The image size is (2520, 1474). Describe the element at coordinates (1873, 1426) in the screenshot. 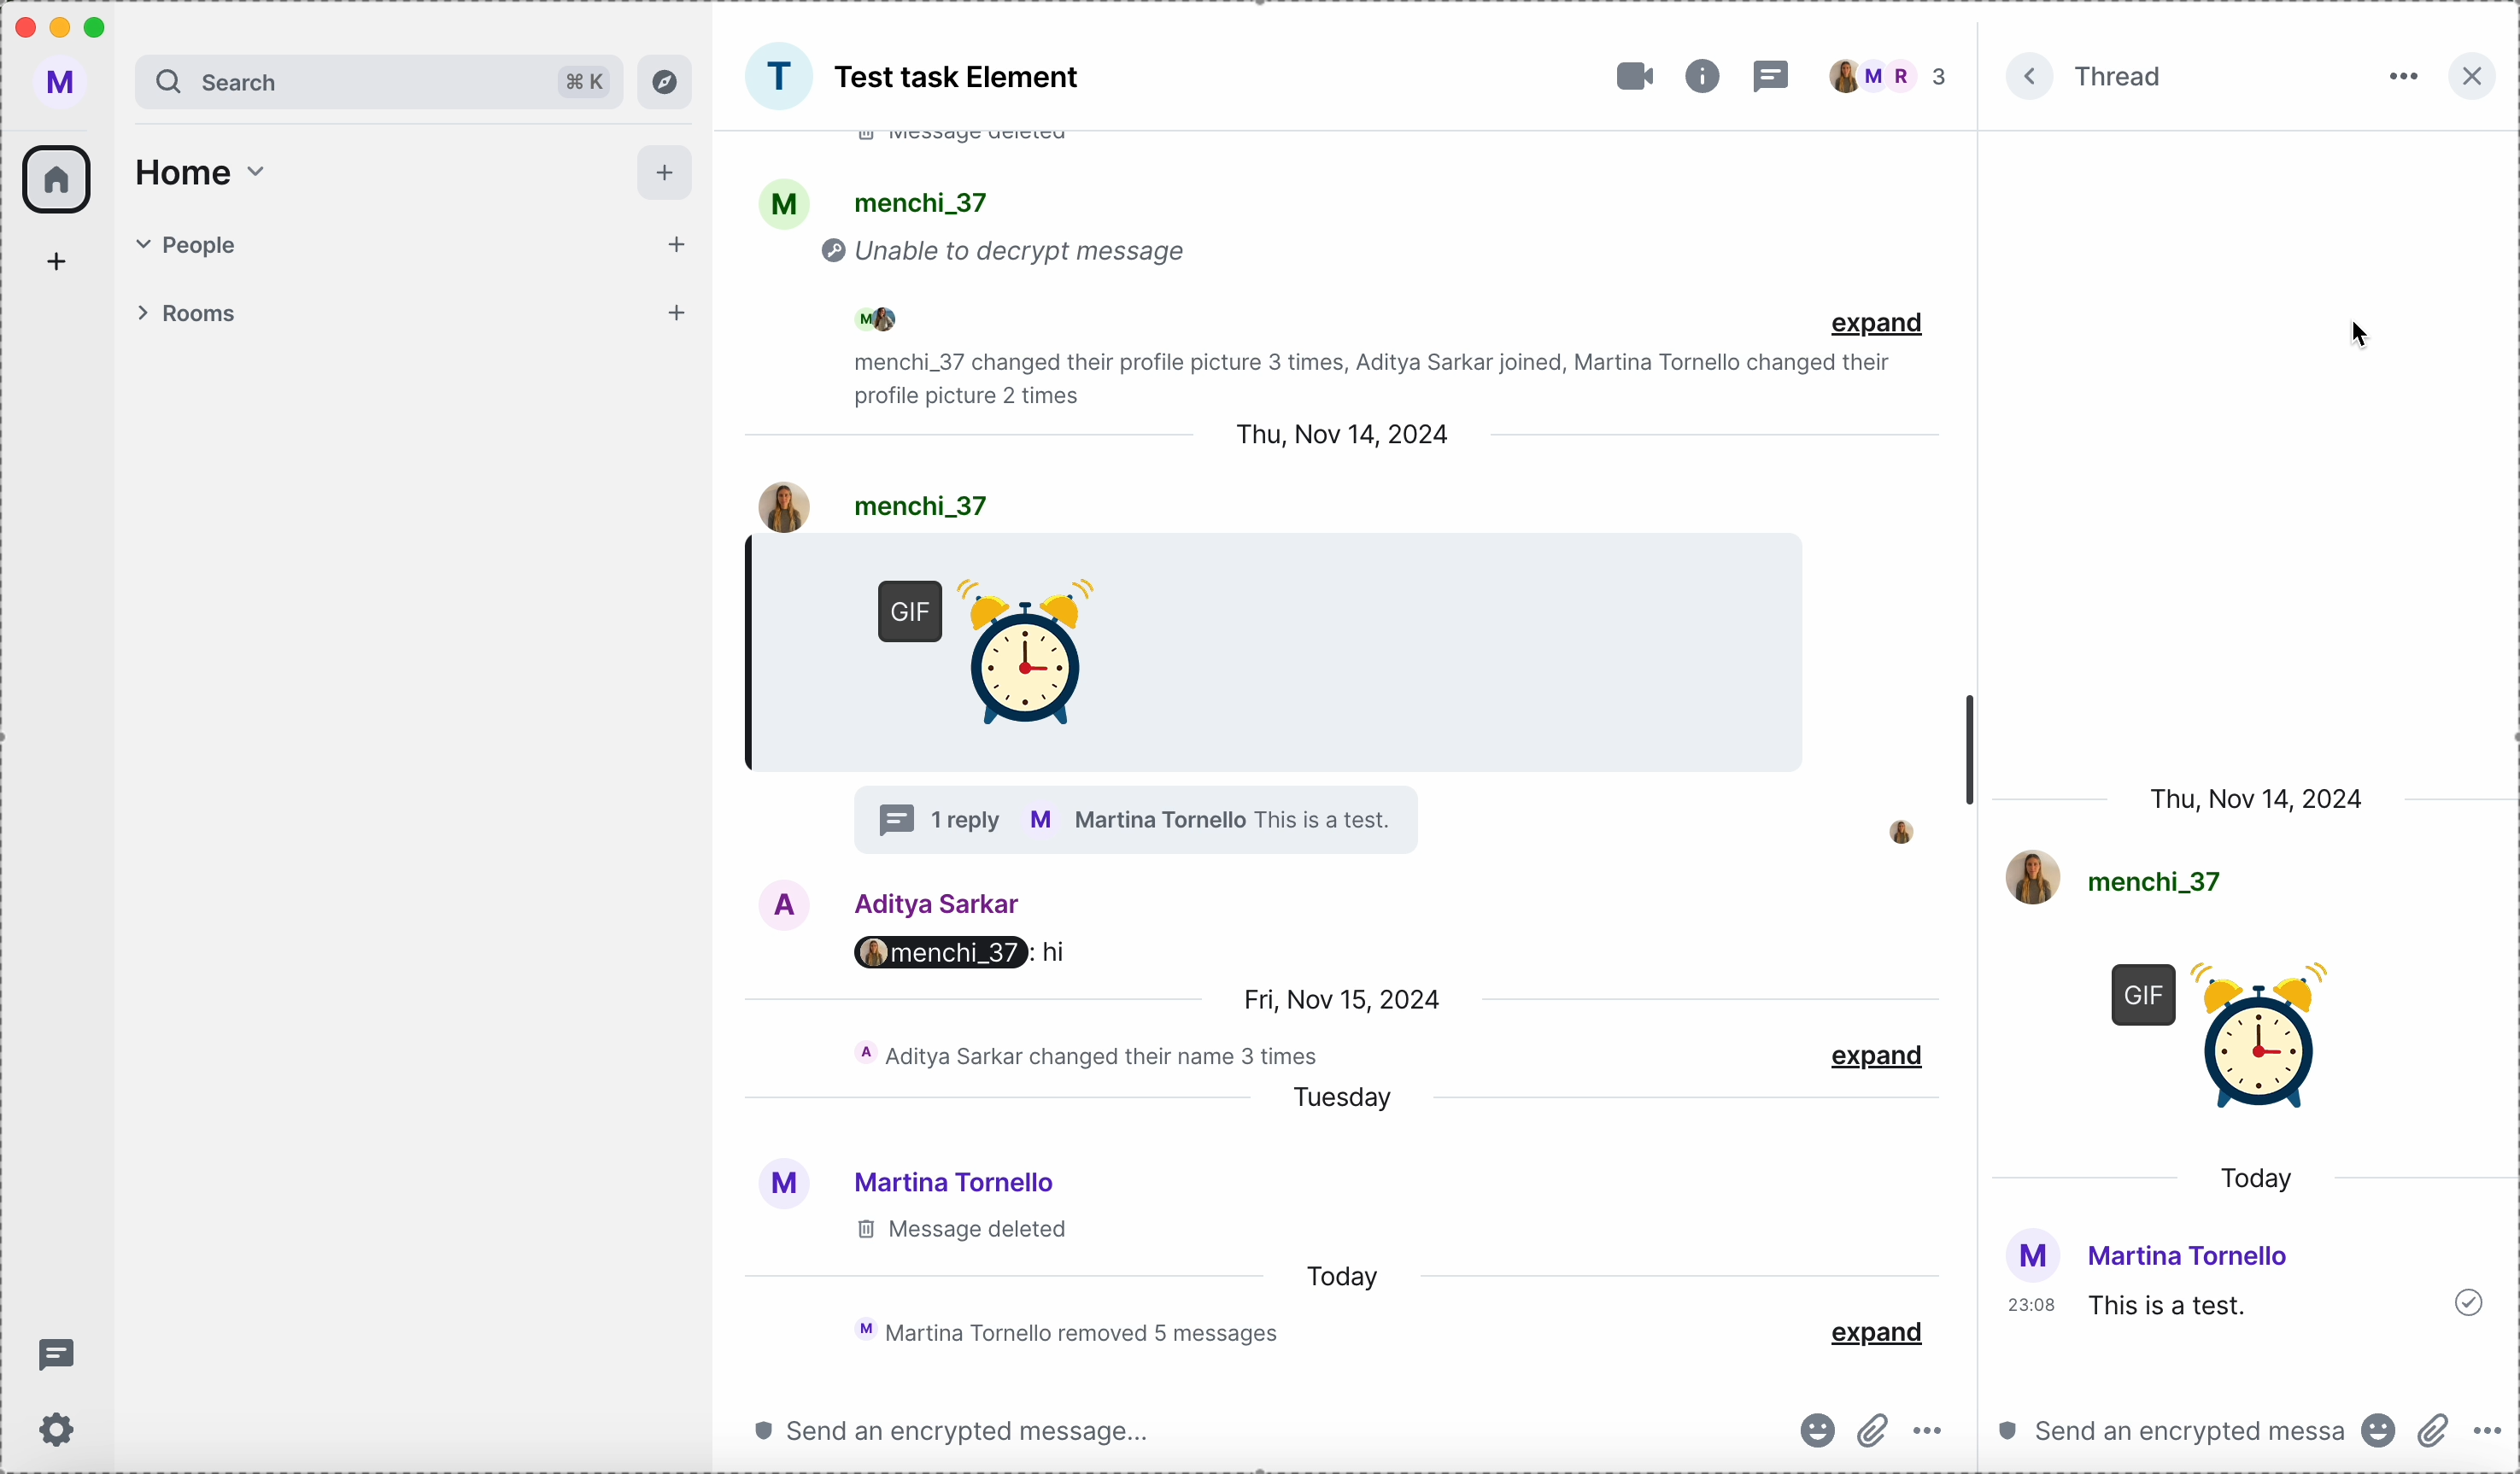

I see `attach files` at that location.